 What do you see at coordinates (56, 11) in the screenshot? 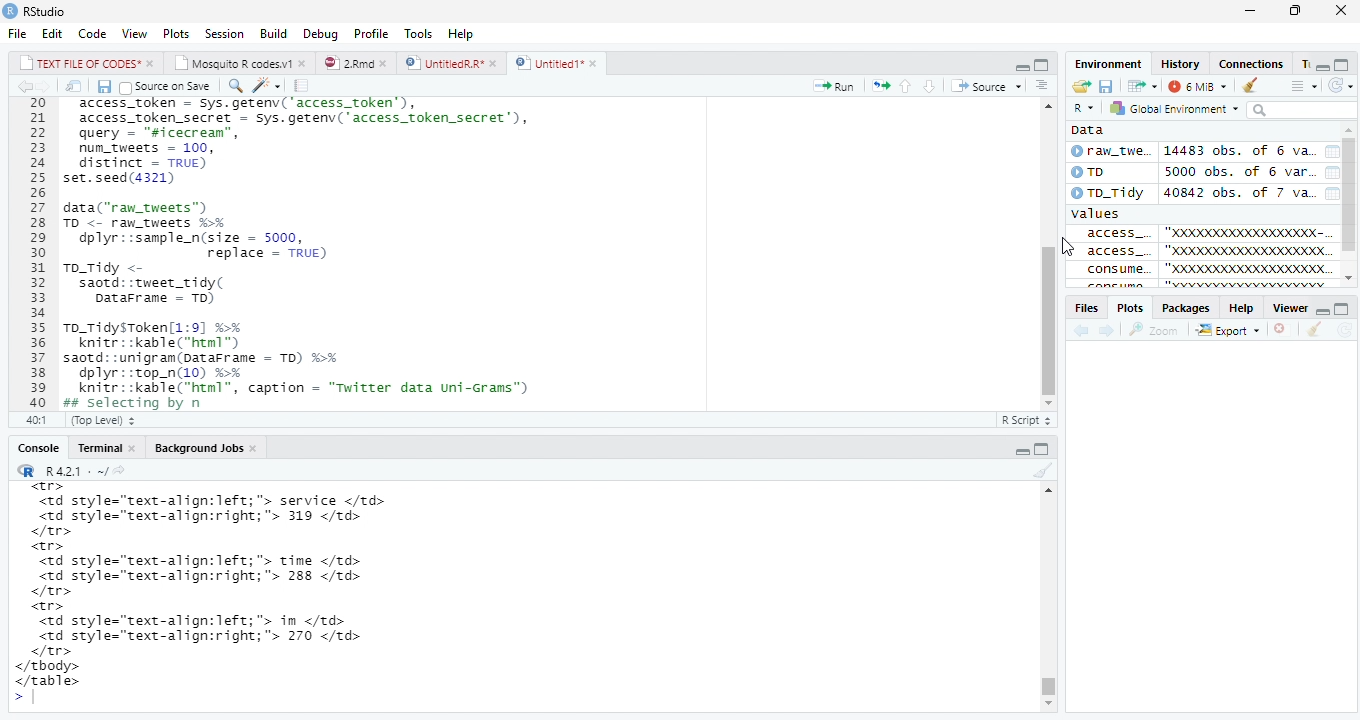
I see ` RStudio` at bounding box center [56, 11].